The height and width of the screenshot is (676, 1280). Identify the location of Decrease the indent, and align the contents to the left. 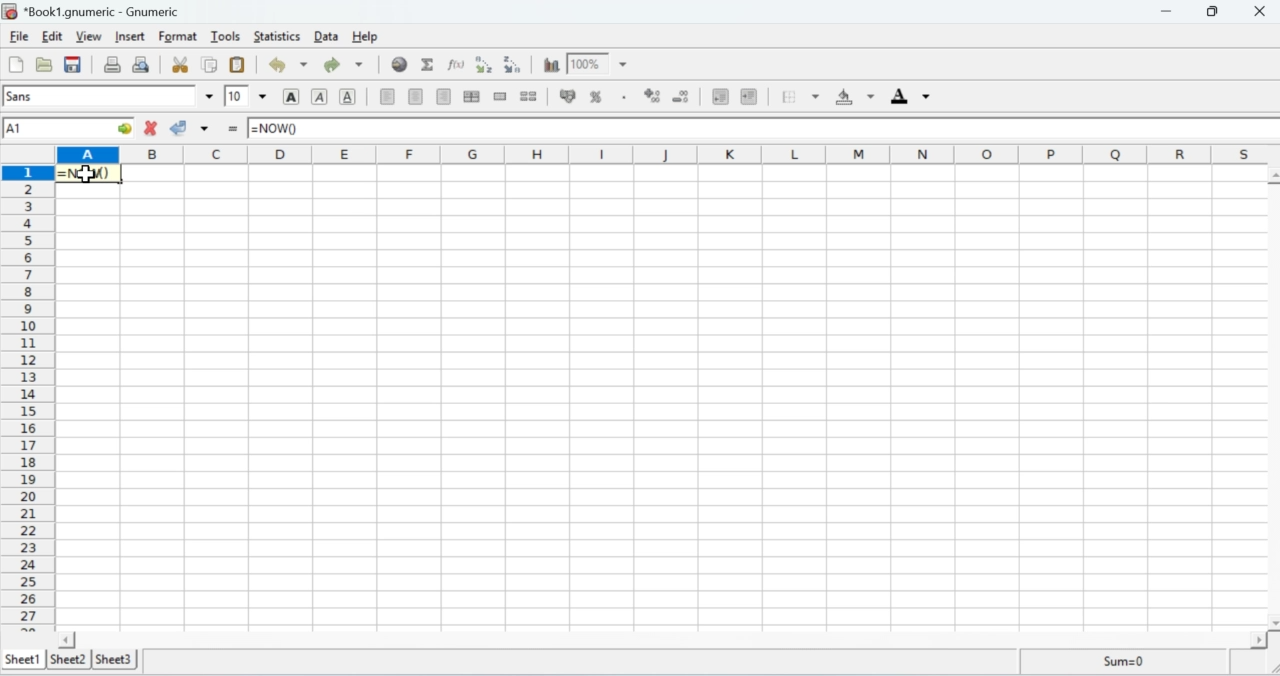
(720, 96).